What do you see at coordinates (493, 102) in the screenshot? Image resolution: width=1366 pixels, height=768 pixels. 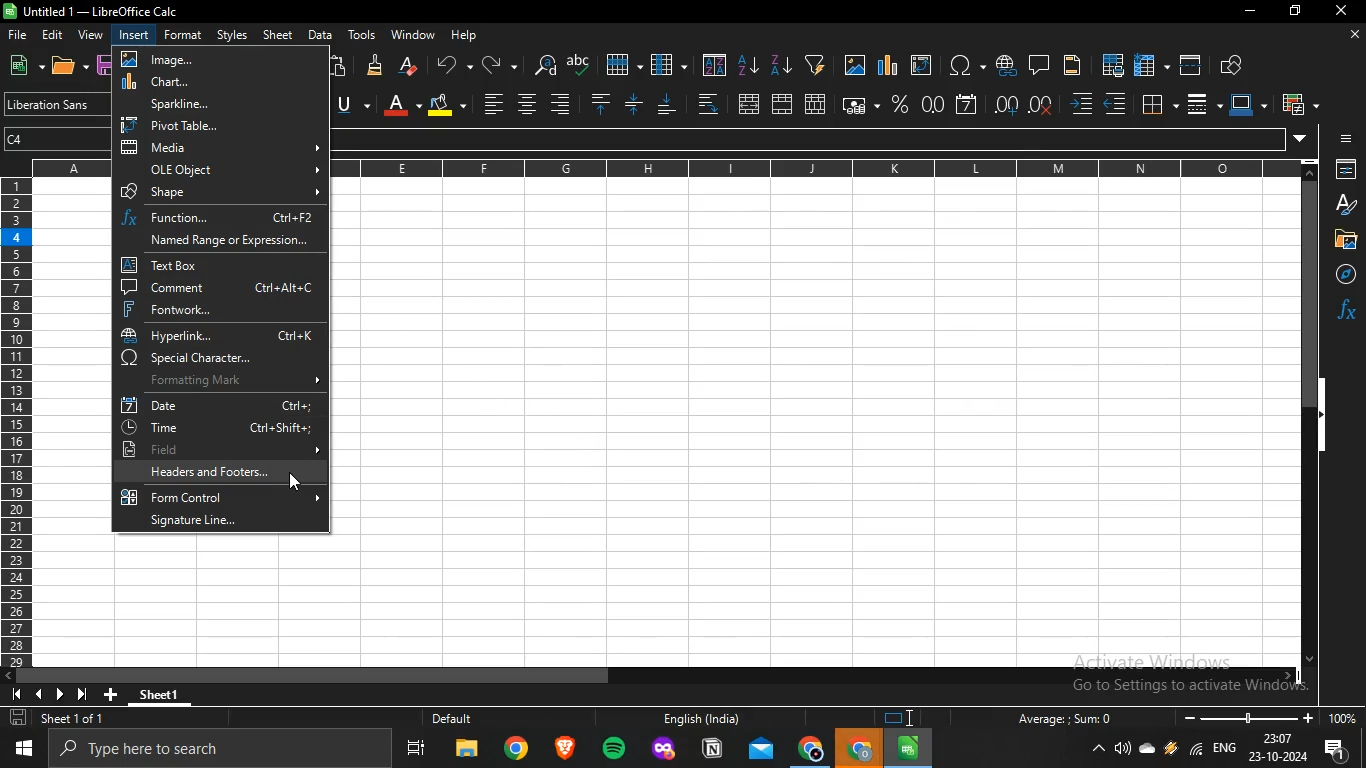 I see `alignright ` at bounding box center [493, 102].